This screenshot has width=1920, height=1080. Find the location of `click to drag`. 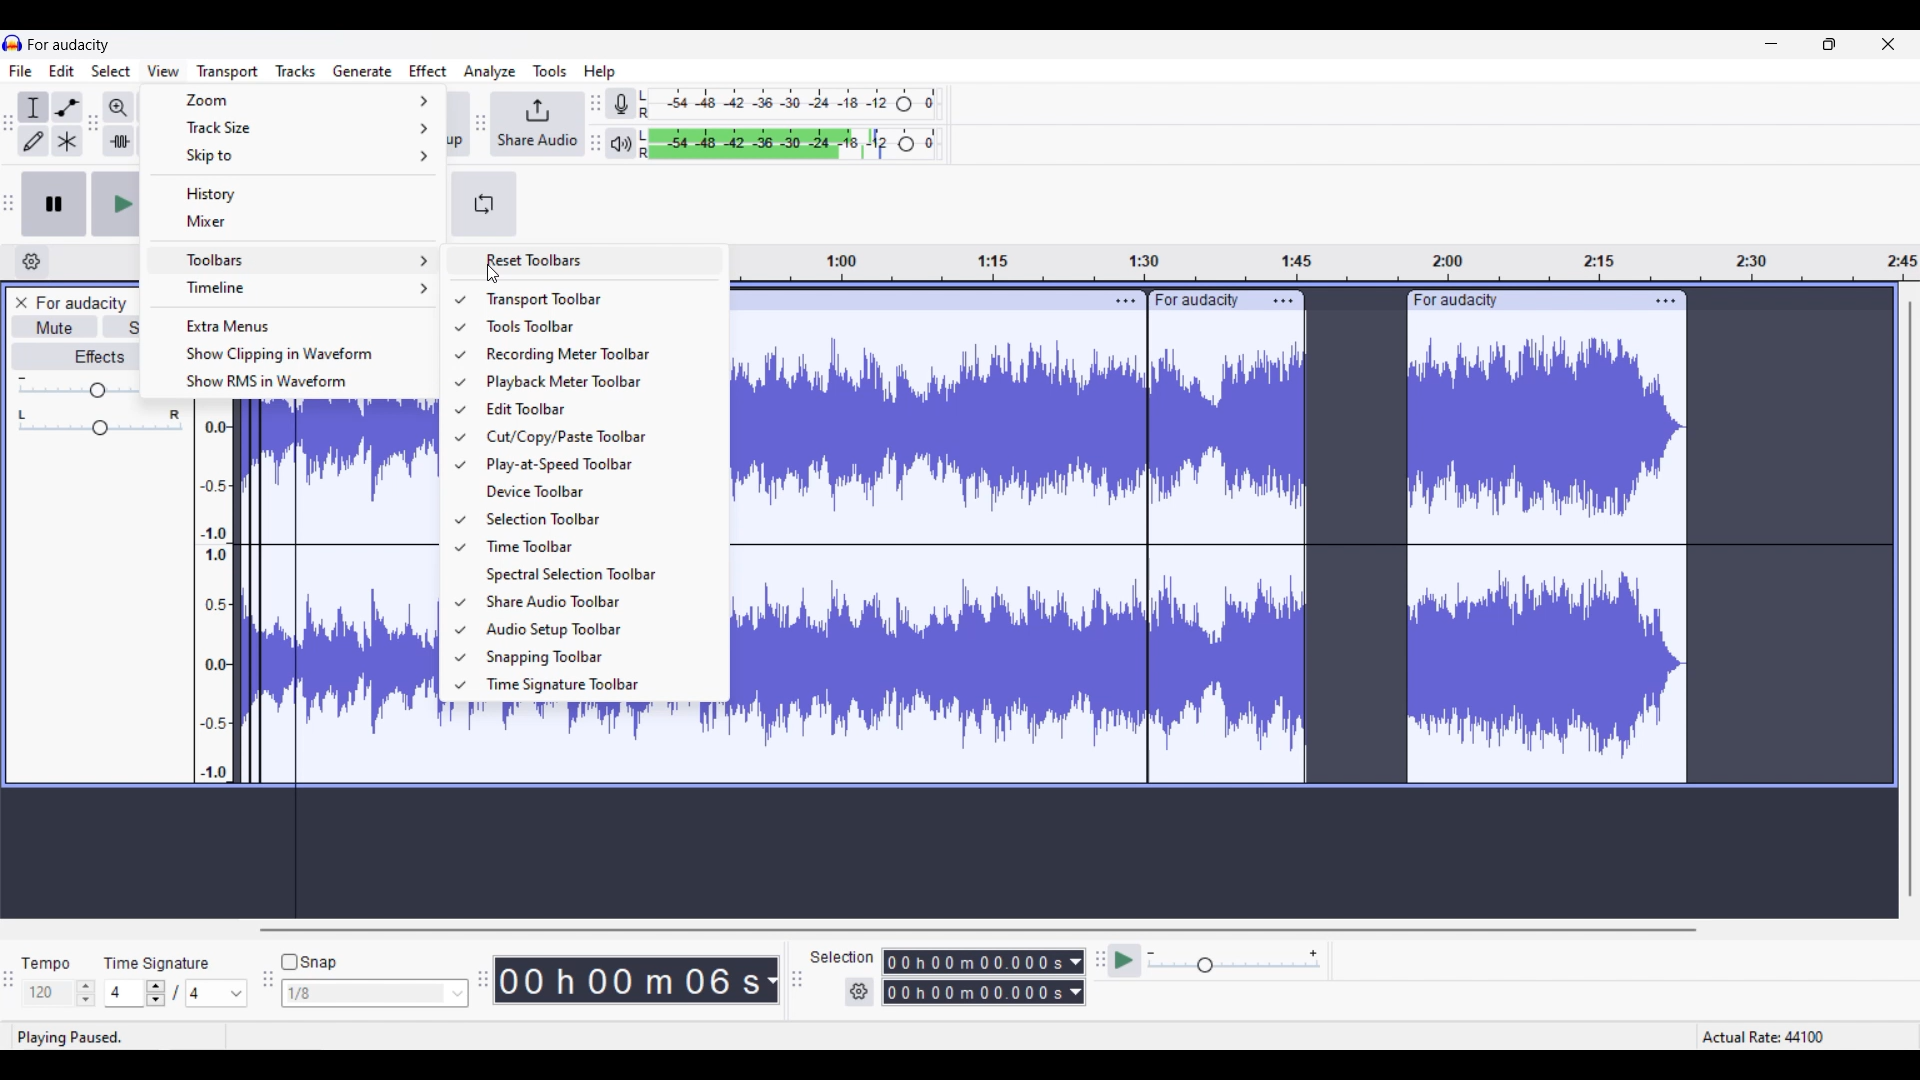

click to drag is located at coordinates (909, 301).